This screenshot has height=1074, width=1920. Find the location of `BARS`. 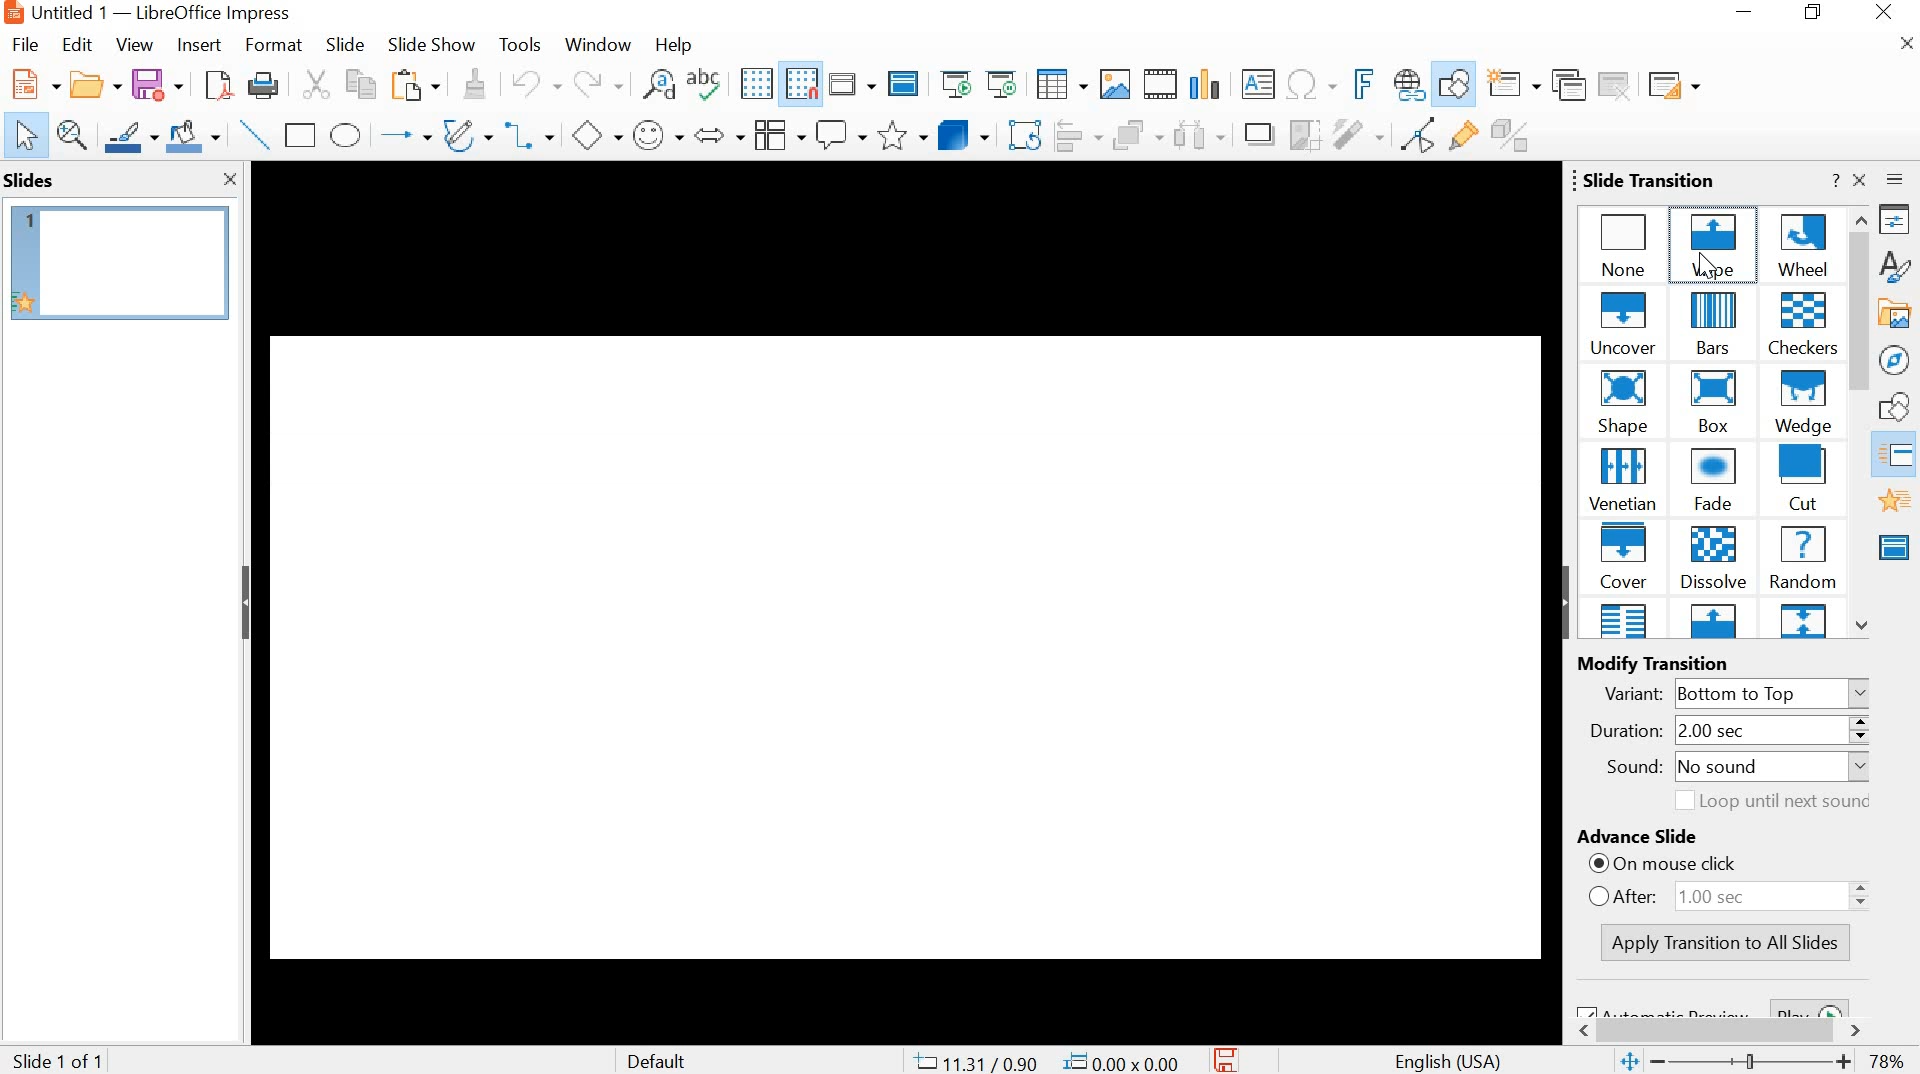

BARS is located at coordinates (1715, 325).